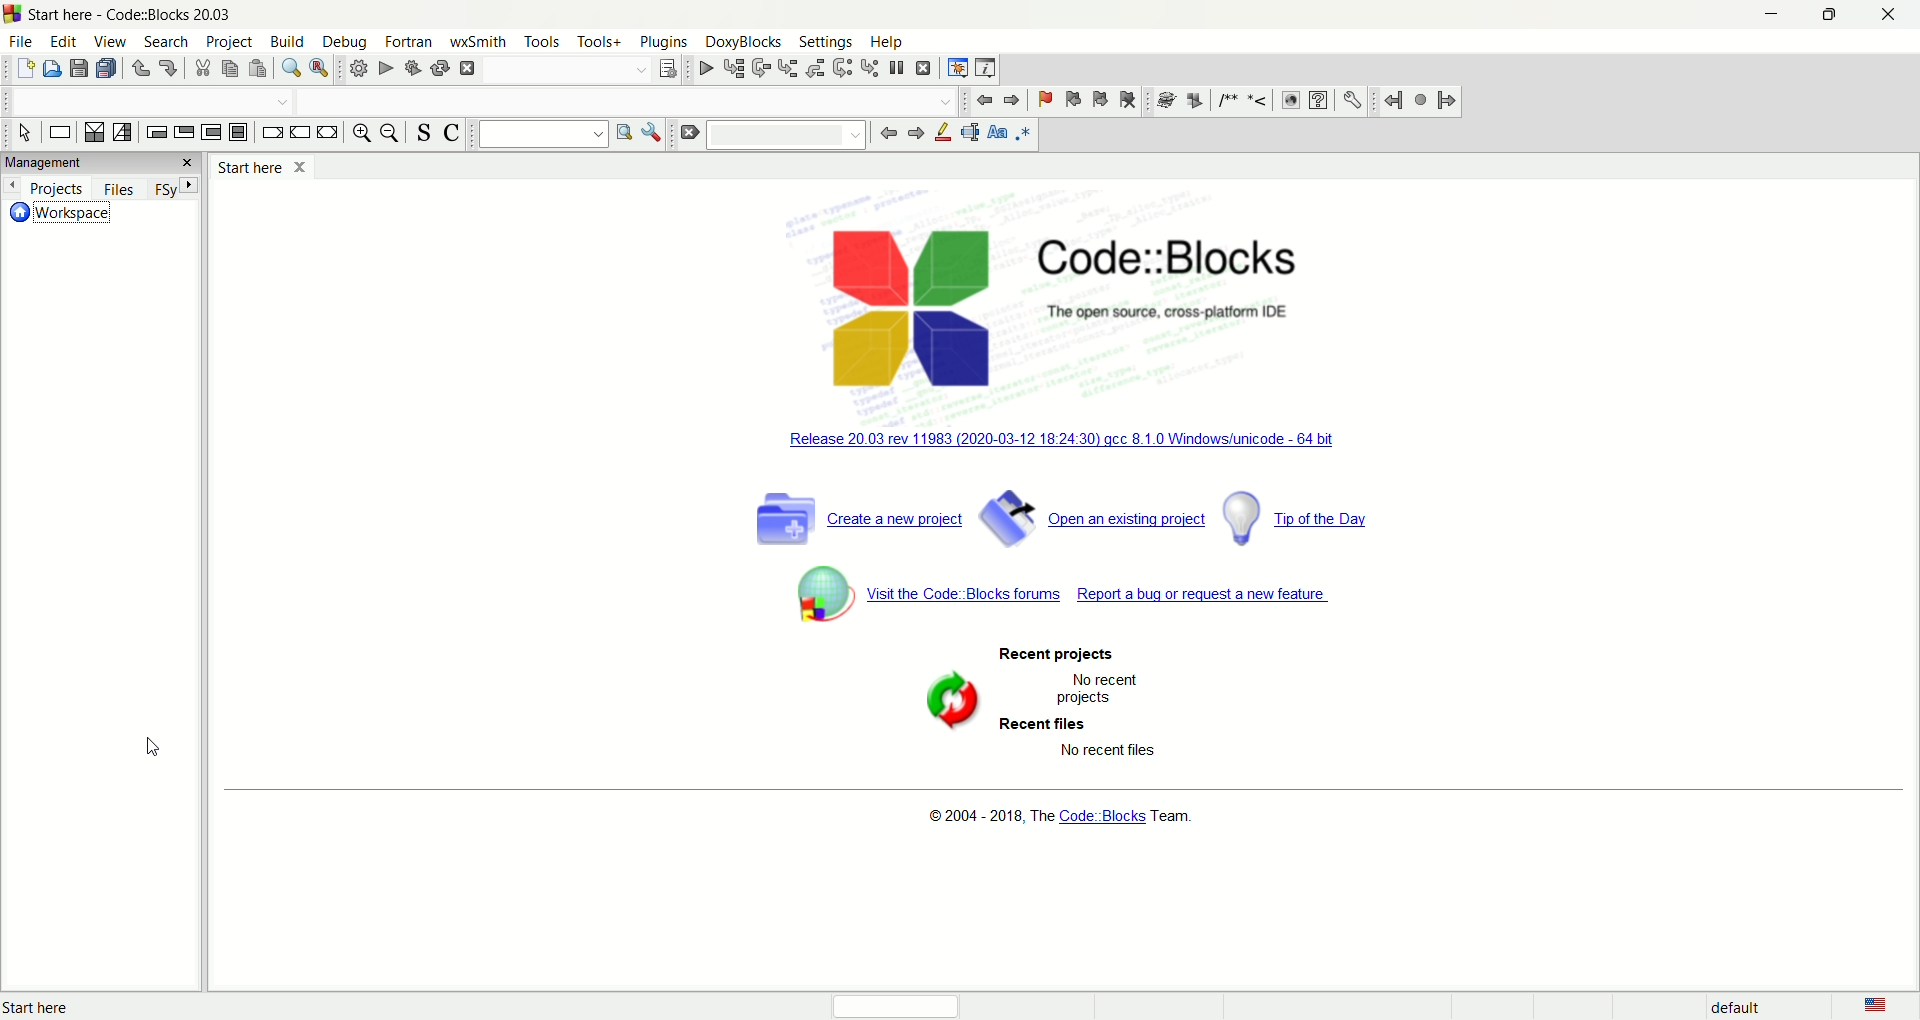  I want to click on cut, so click(198, 68).